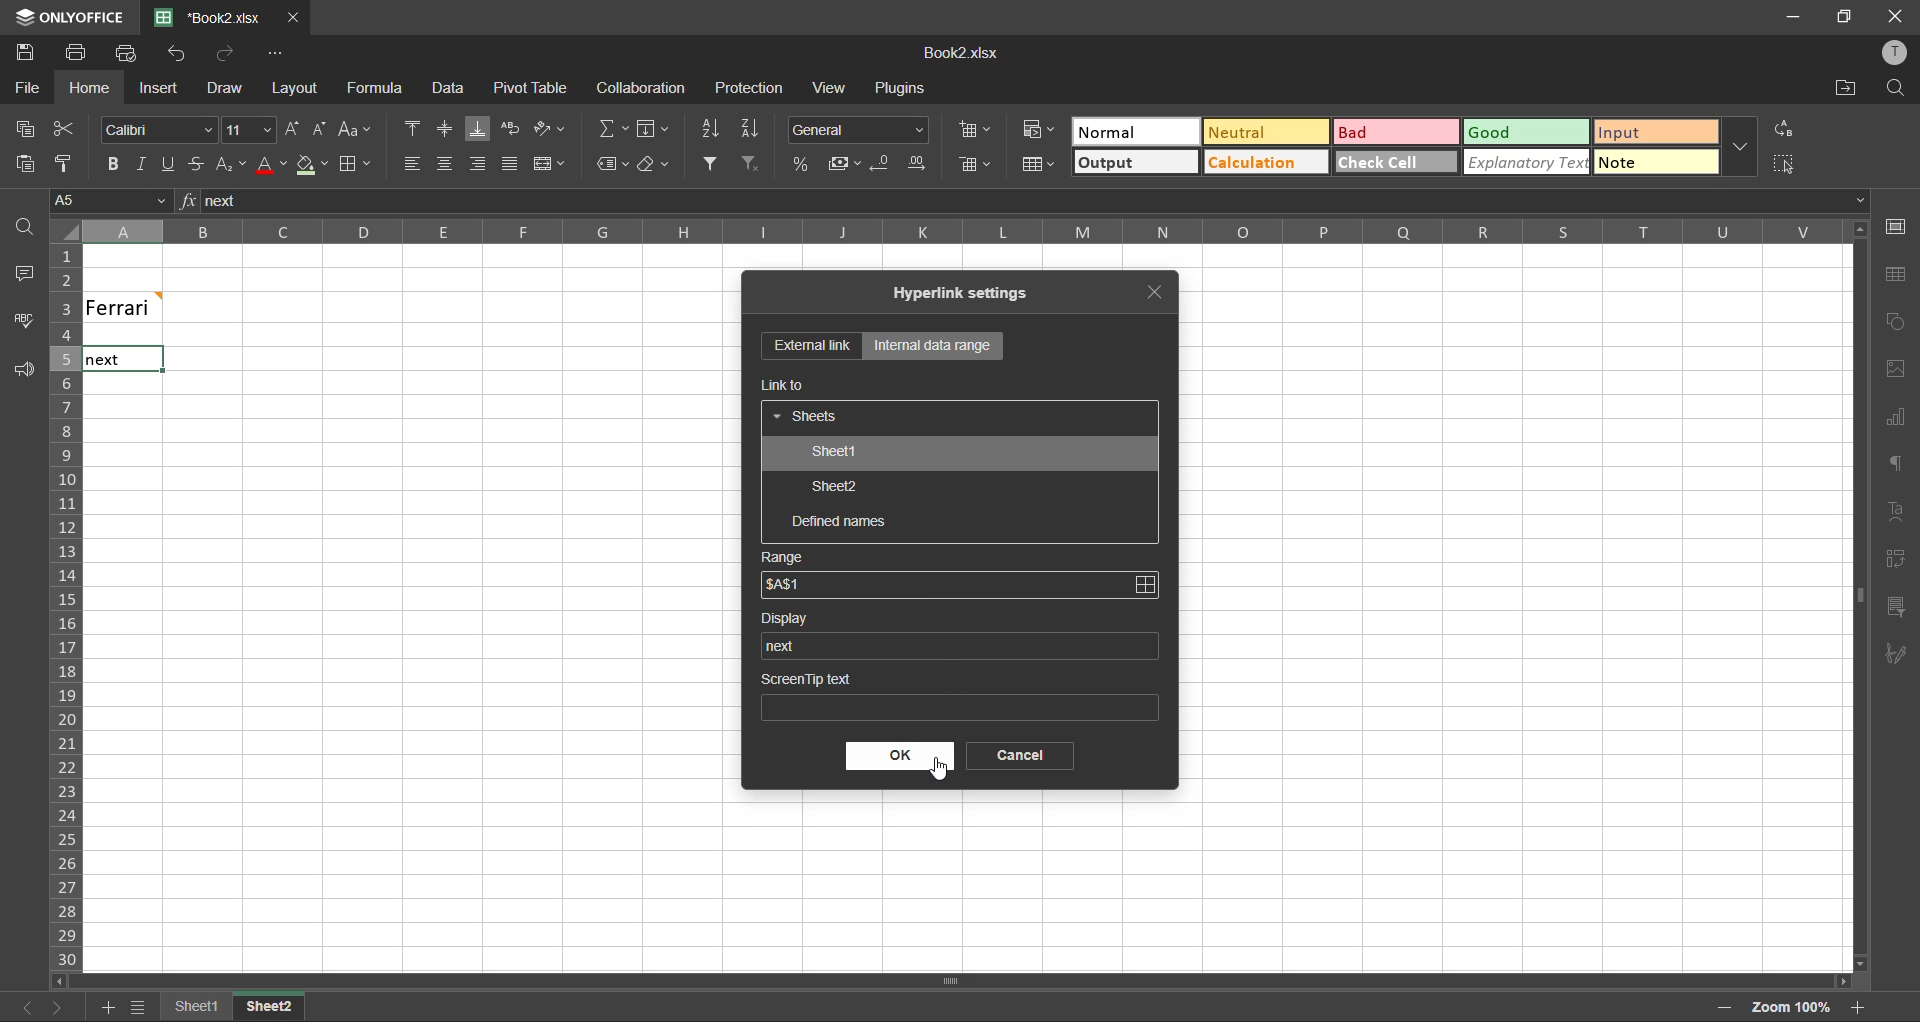  I want to click on find, so click(30, 231).